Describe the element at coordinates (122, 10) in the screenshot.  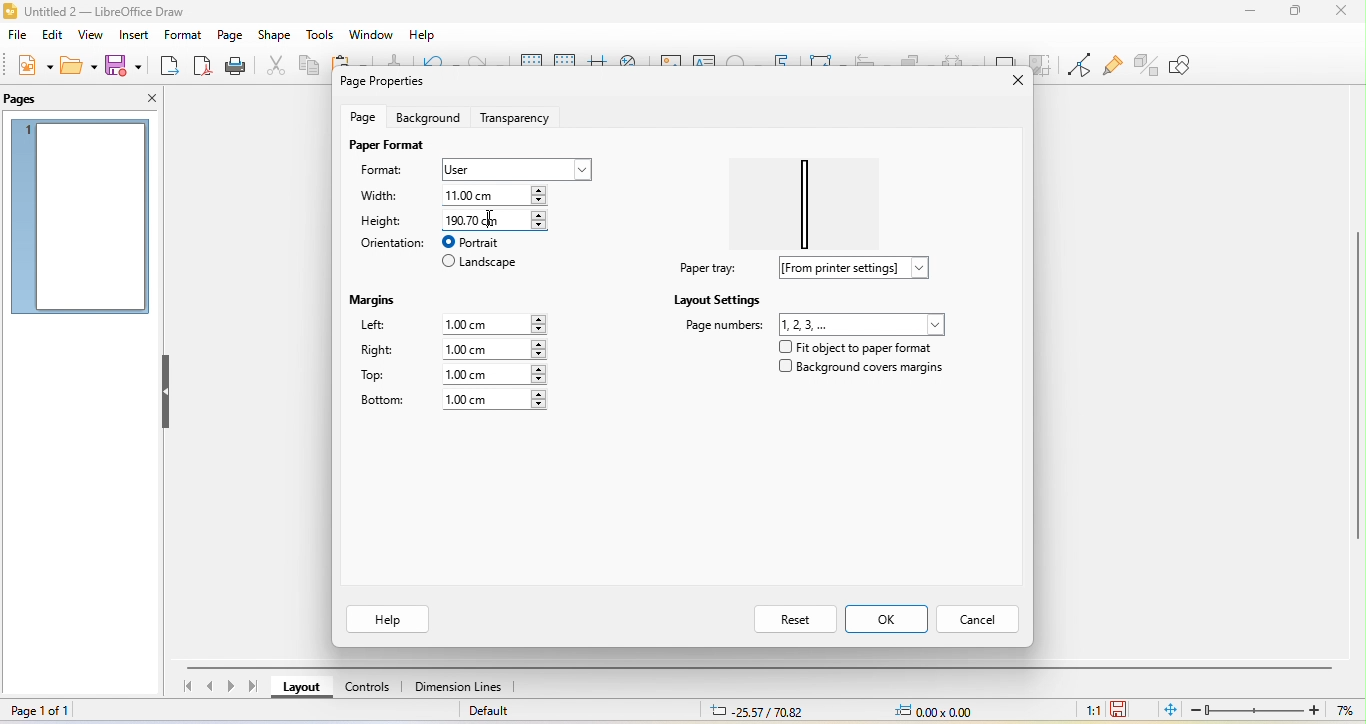
I see `title` at that location.